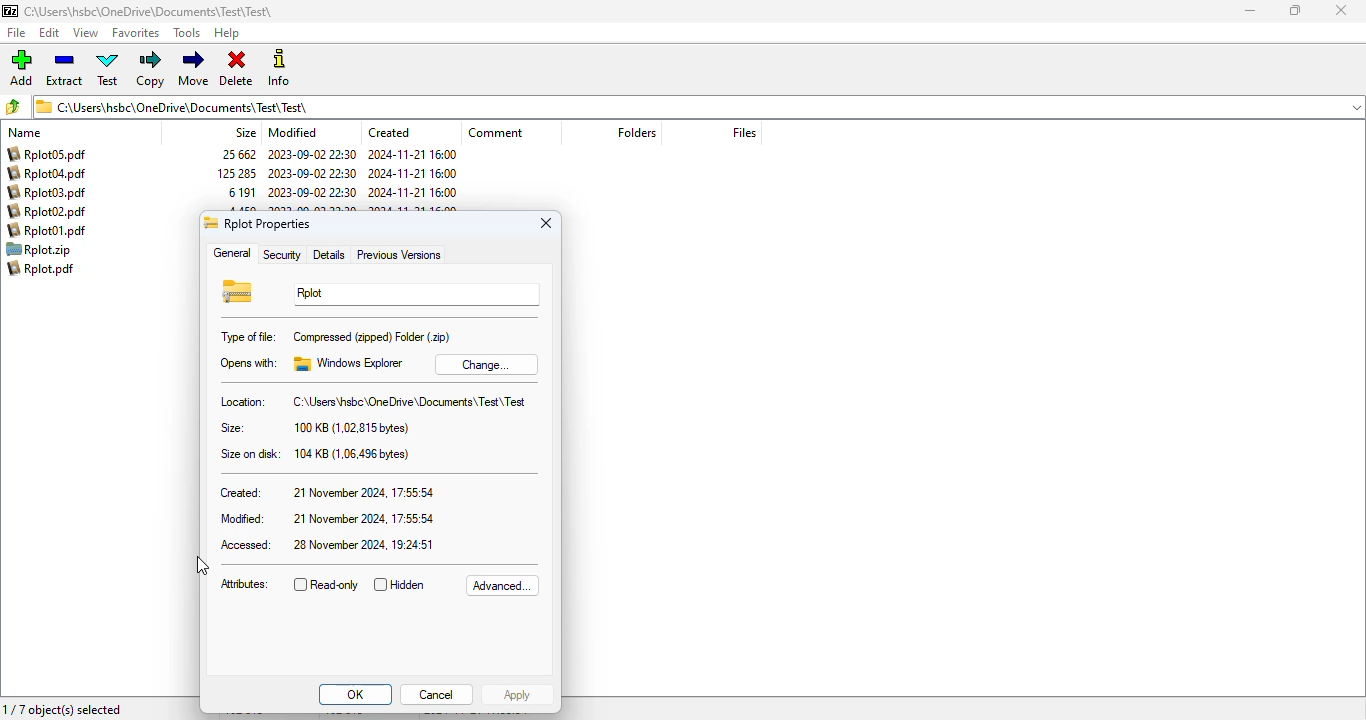 This screenshot has width=1366, height=720. Describe the element at coordinates (326, 545) in the screenshot. I see `Accessed: 28 november 2024, 19:24:51` at that location.